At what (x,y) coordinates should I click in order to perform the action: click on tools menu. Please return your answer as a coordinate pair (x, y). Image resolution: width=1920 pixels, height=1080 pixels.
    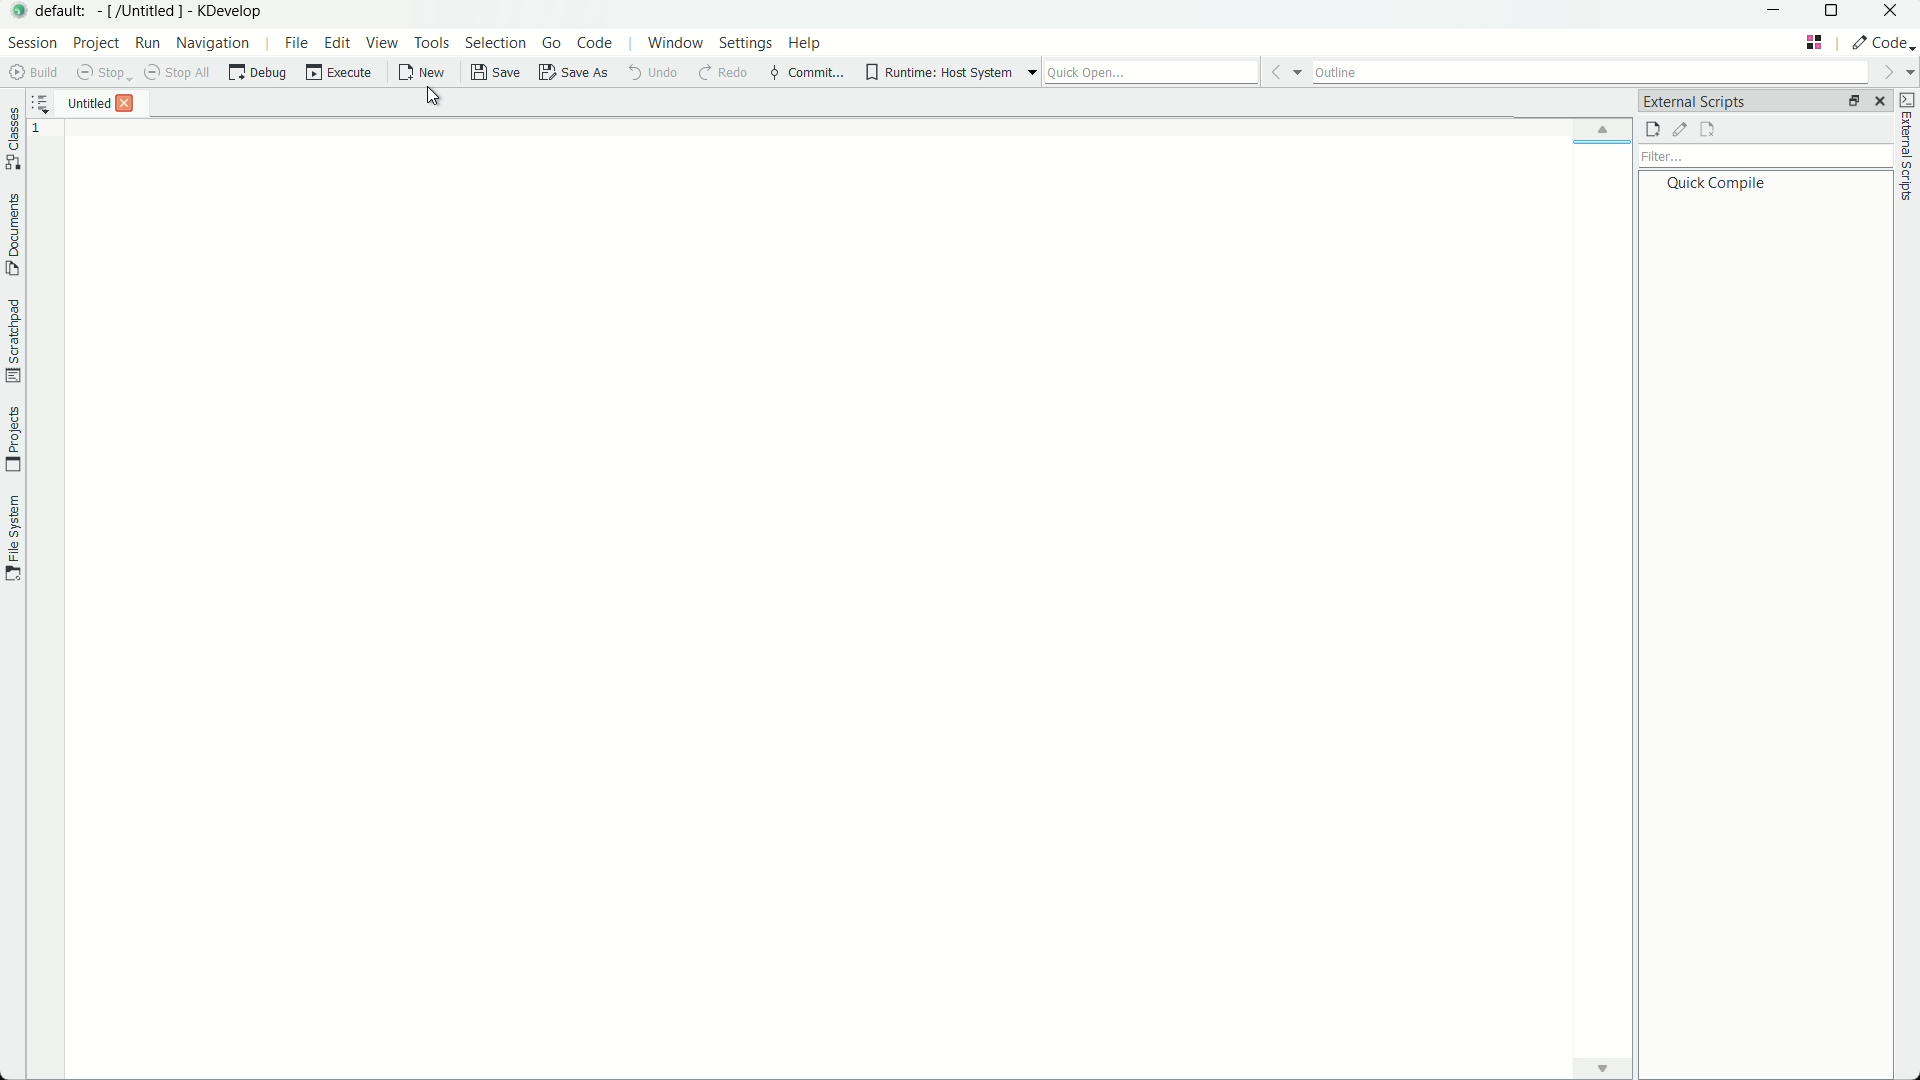
    Looking at the image, I should click on (434, 41).